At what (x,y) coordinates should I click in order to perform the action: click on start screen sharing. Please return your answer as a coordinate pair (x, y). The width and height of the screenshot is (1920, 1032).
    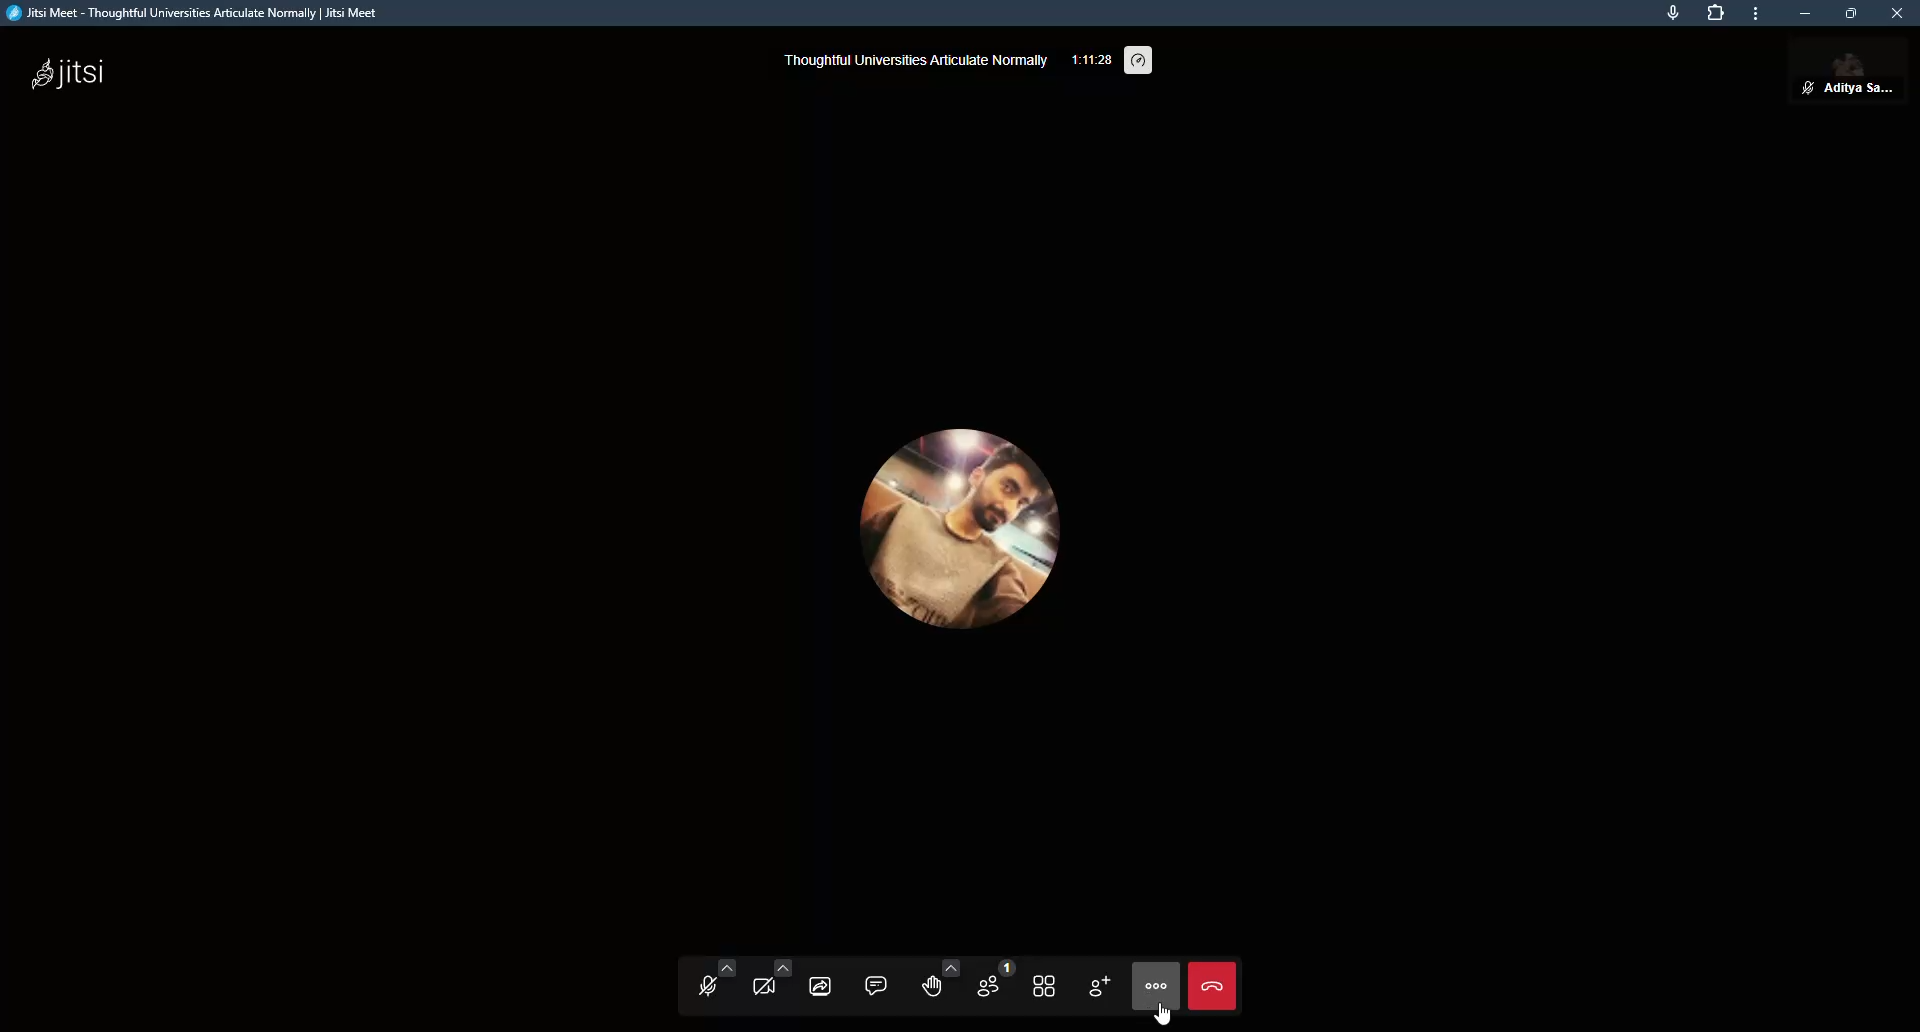
    Looking at the image, I should click on (822, 985).